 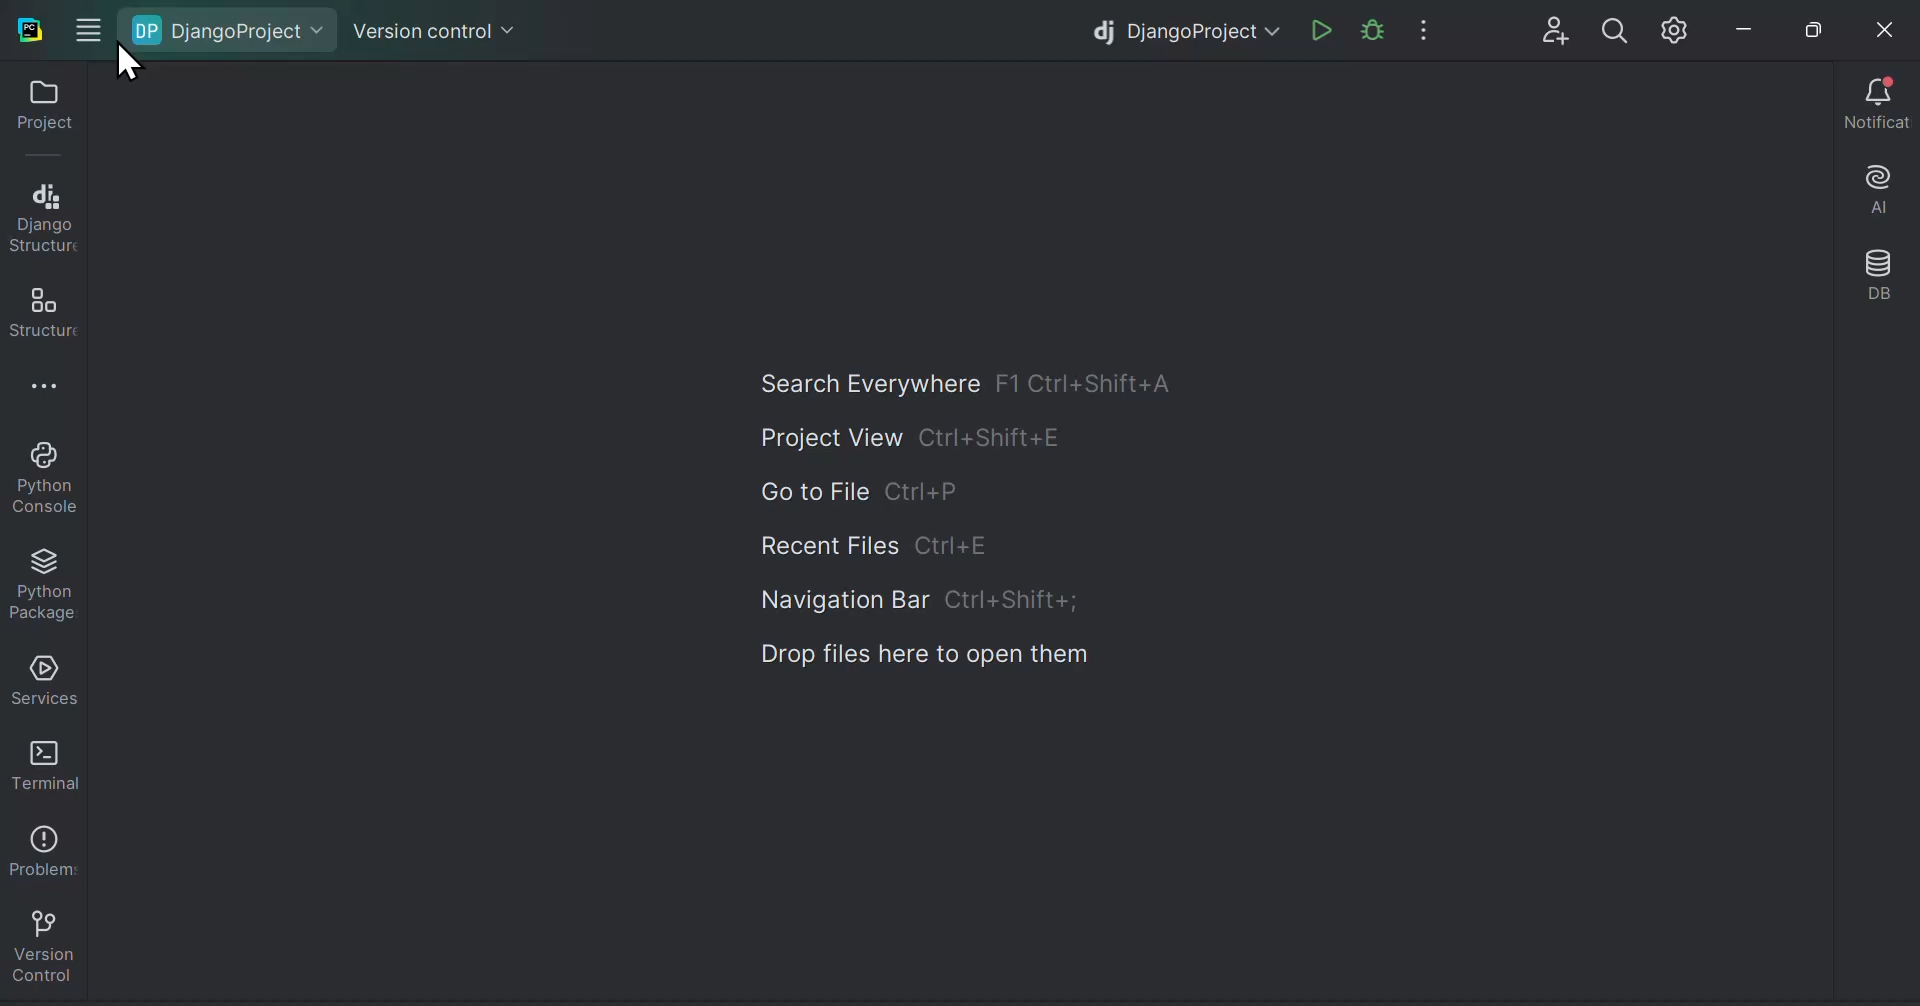 I want to click on Settings, so click(x=1673, y=27).